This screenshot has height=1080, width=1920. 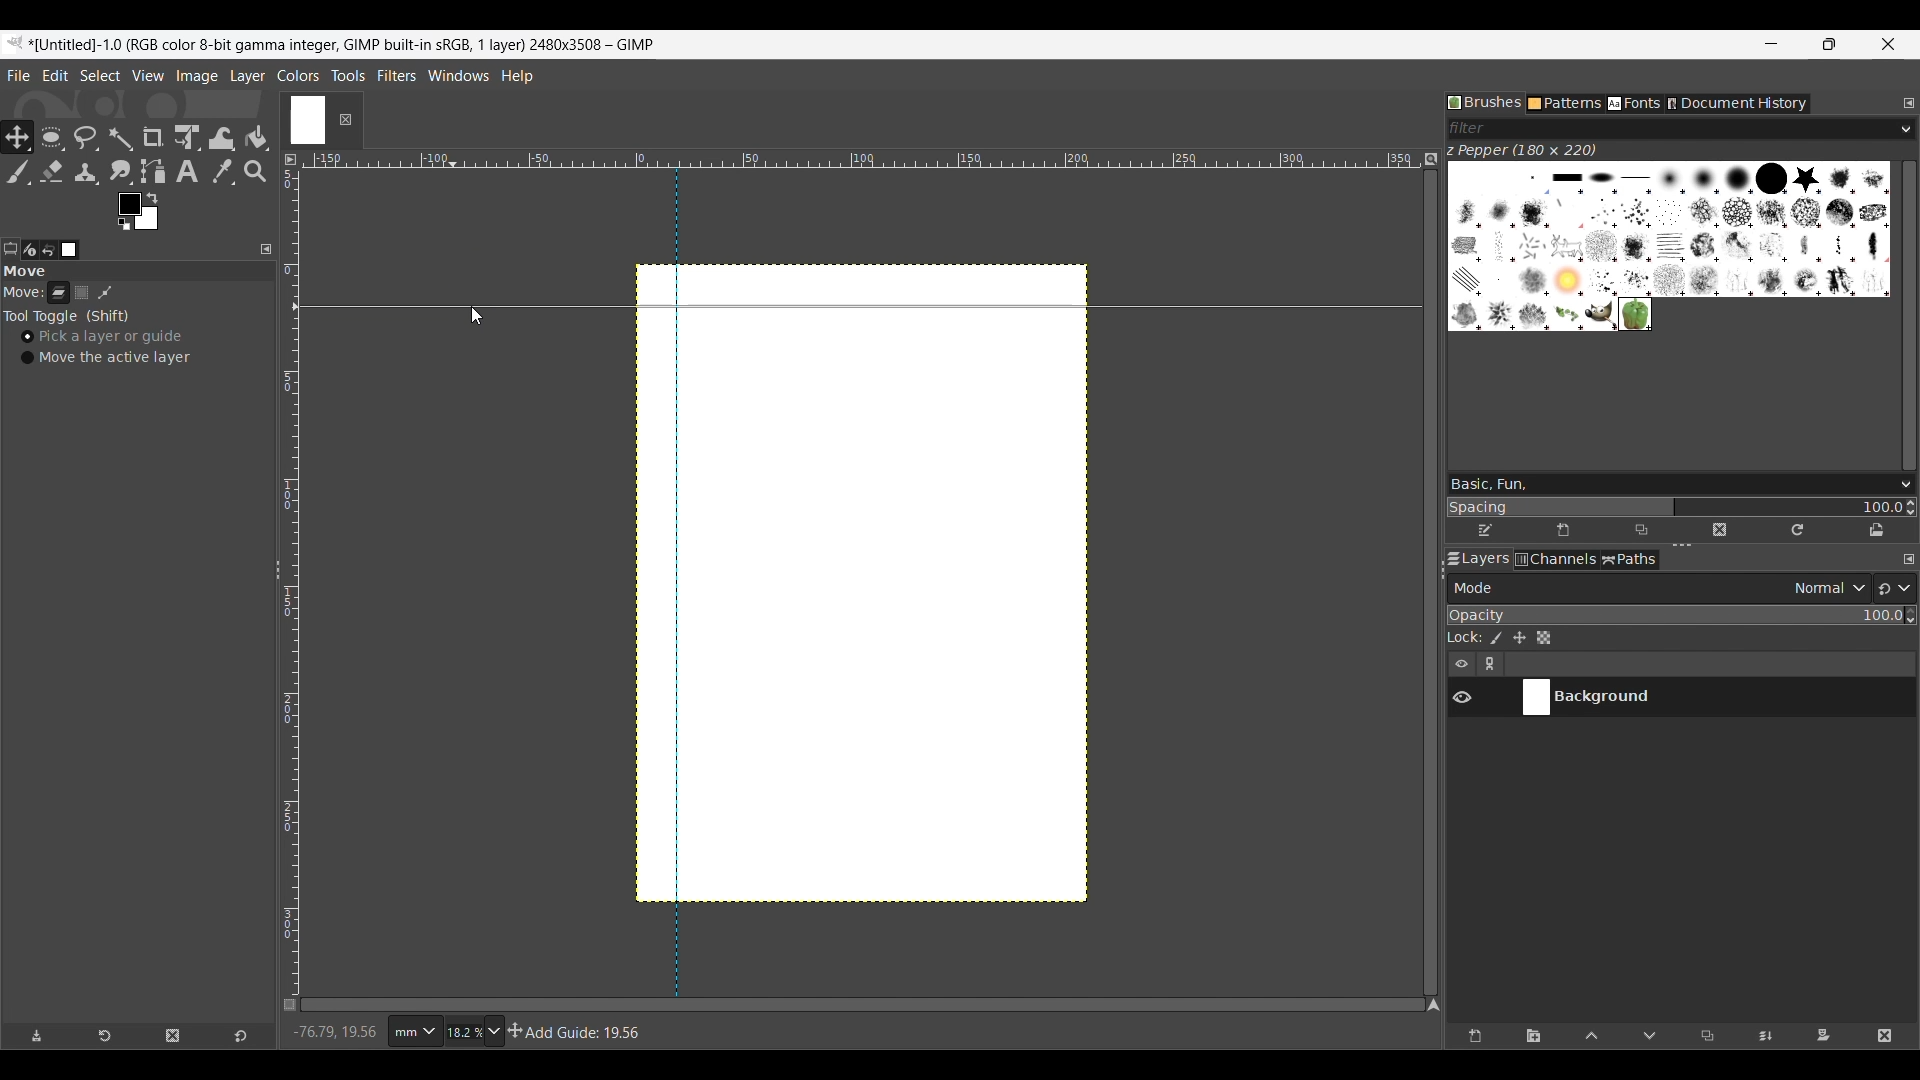 I want to click on Image menu, so click(x=197, y=77).